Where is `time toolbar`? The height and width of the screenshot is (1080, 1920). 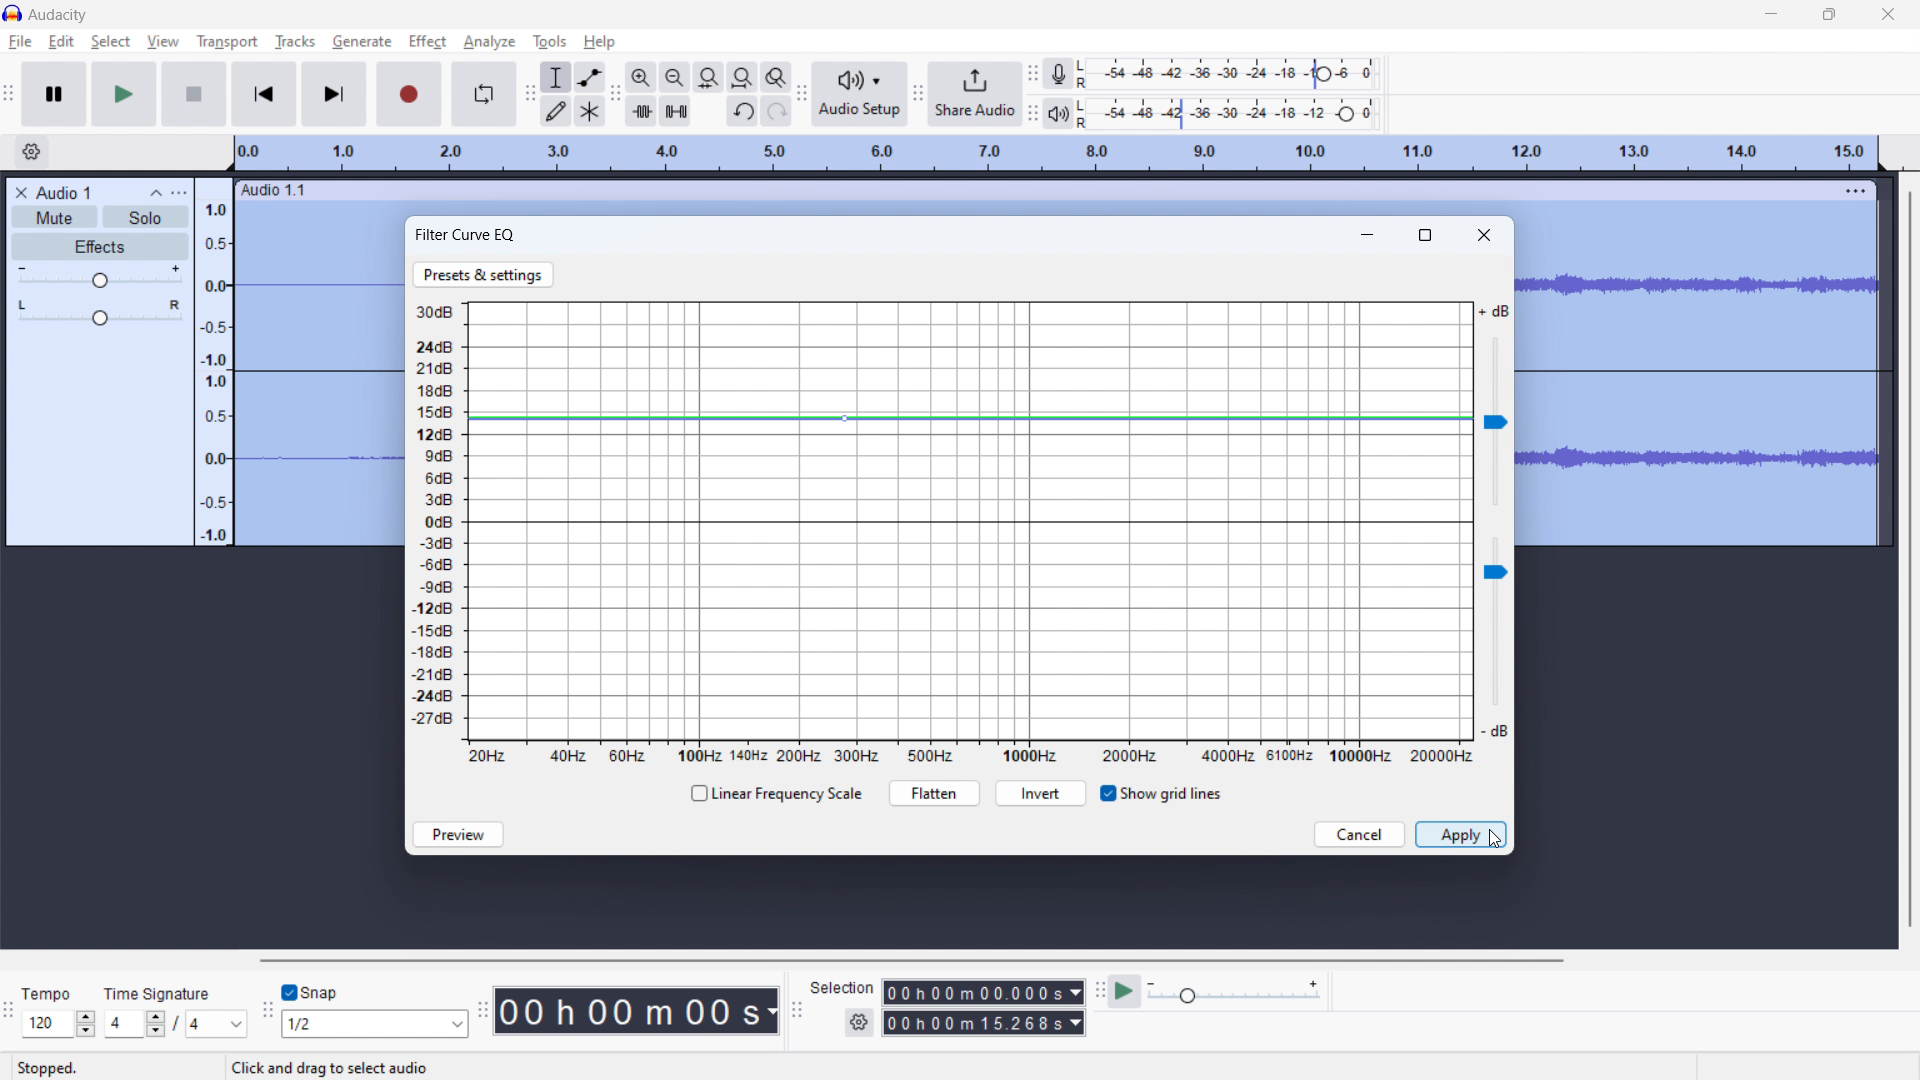 time toolbar is located at coordinates (486, 1019).